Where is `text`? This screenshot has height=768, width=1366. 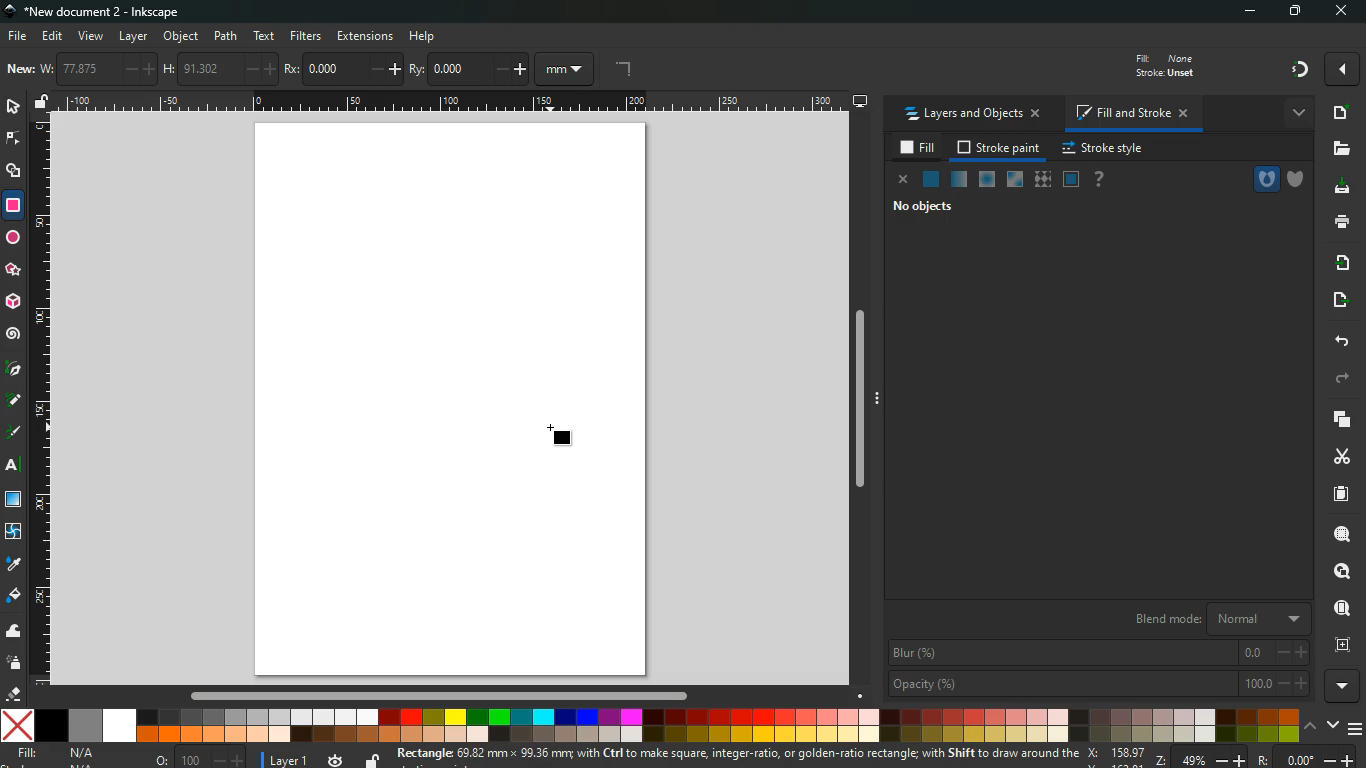
text is located at coordinates (266, 37).